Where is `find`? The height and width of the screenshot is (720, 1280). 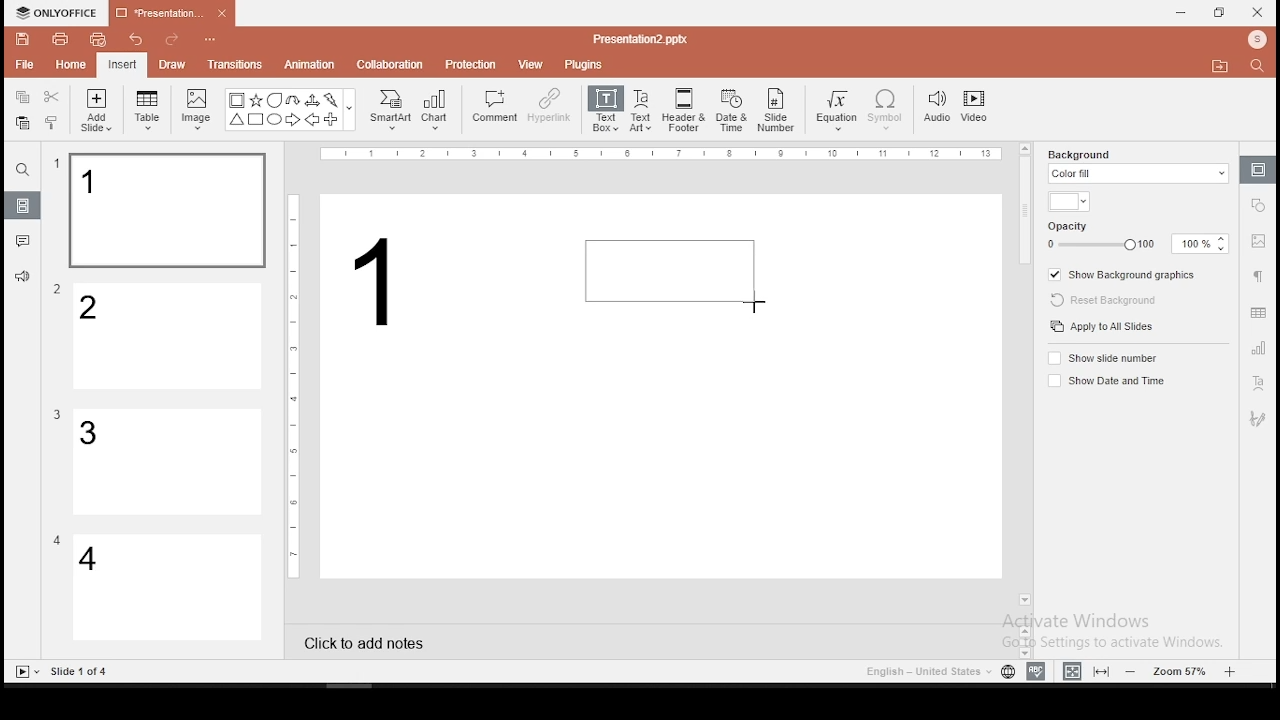 find is located at coordinates (22, 170).